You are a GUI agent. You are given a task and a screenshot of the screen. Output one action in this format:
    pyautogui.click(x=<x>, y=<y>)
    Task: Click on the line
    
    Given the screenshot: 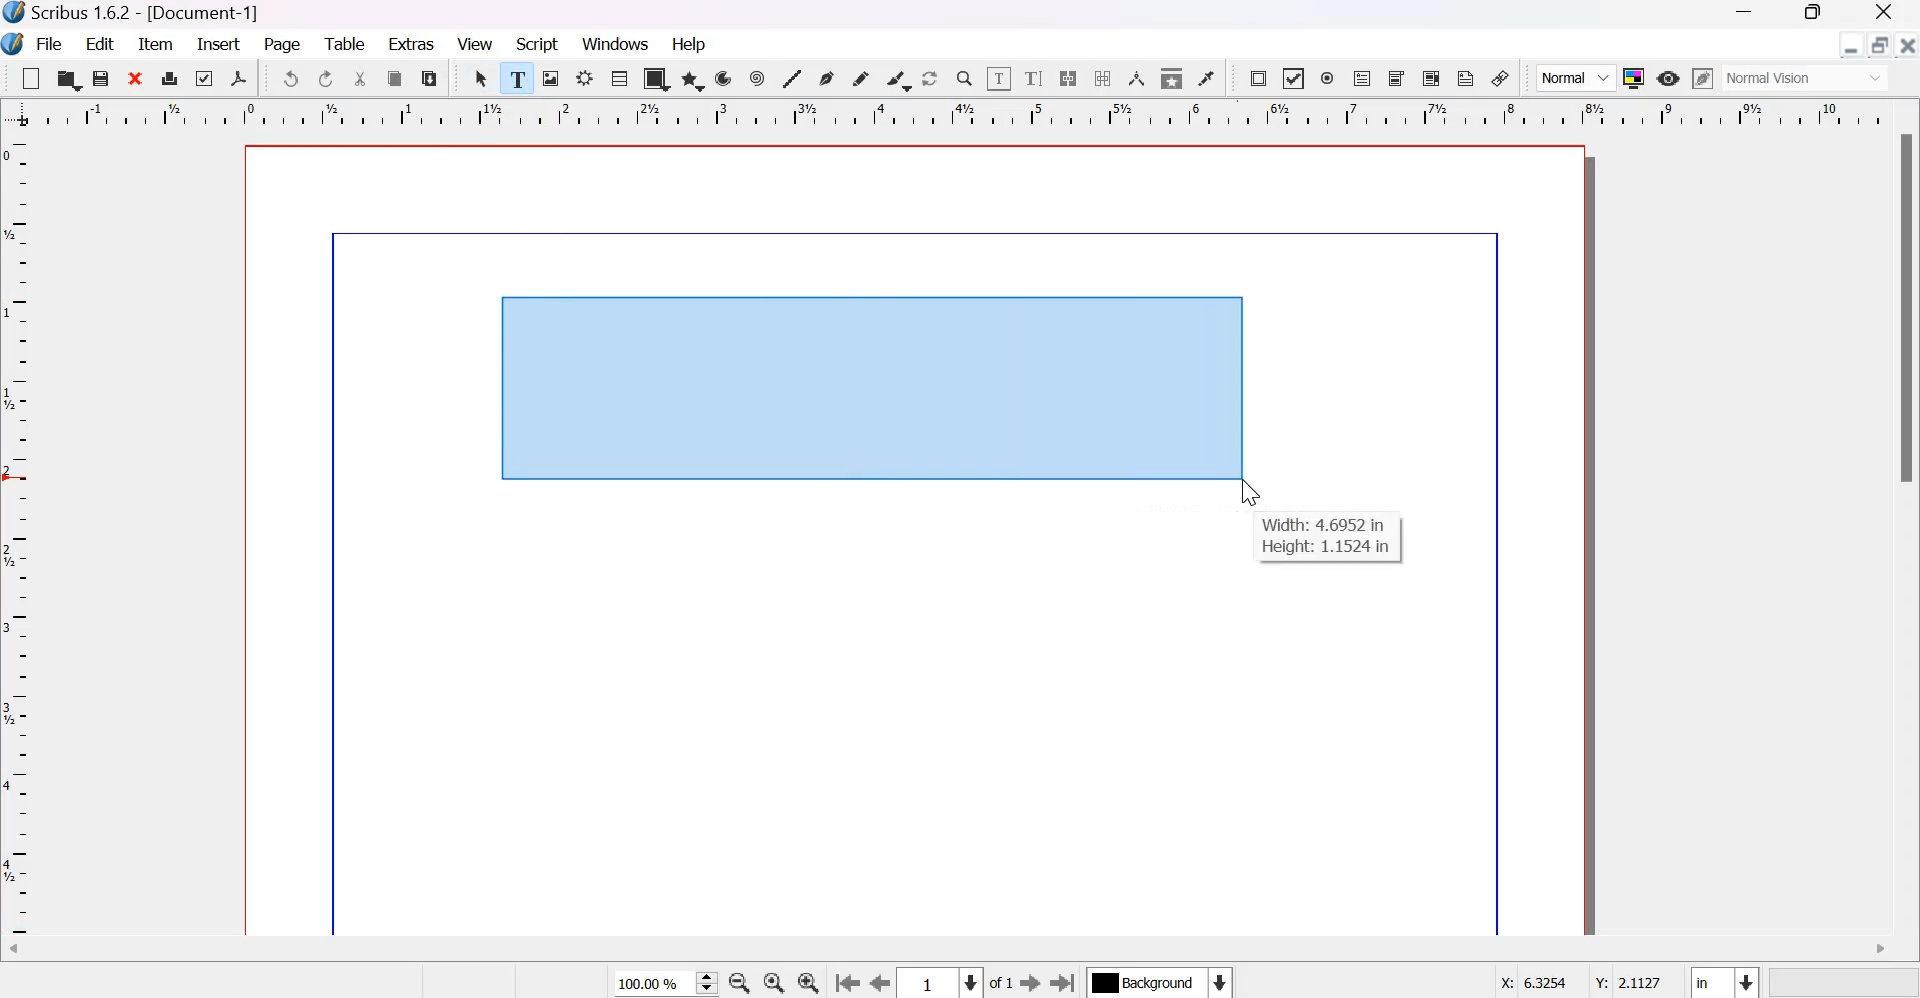 What is the action you would take?
    pyautogui.click(x=791, y=77)
    